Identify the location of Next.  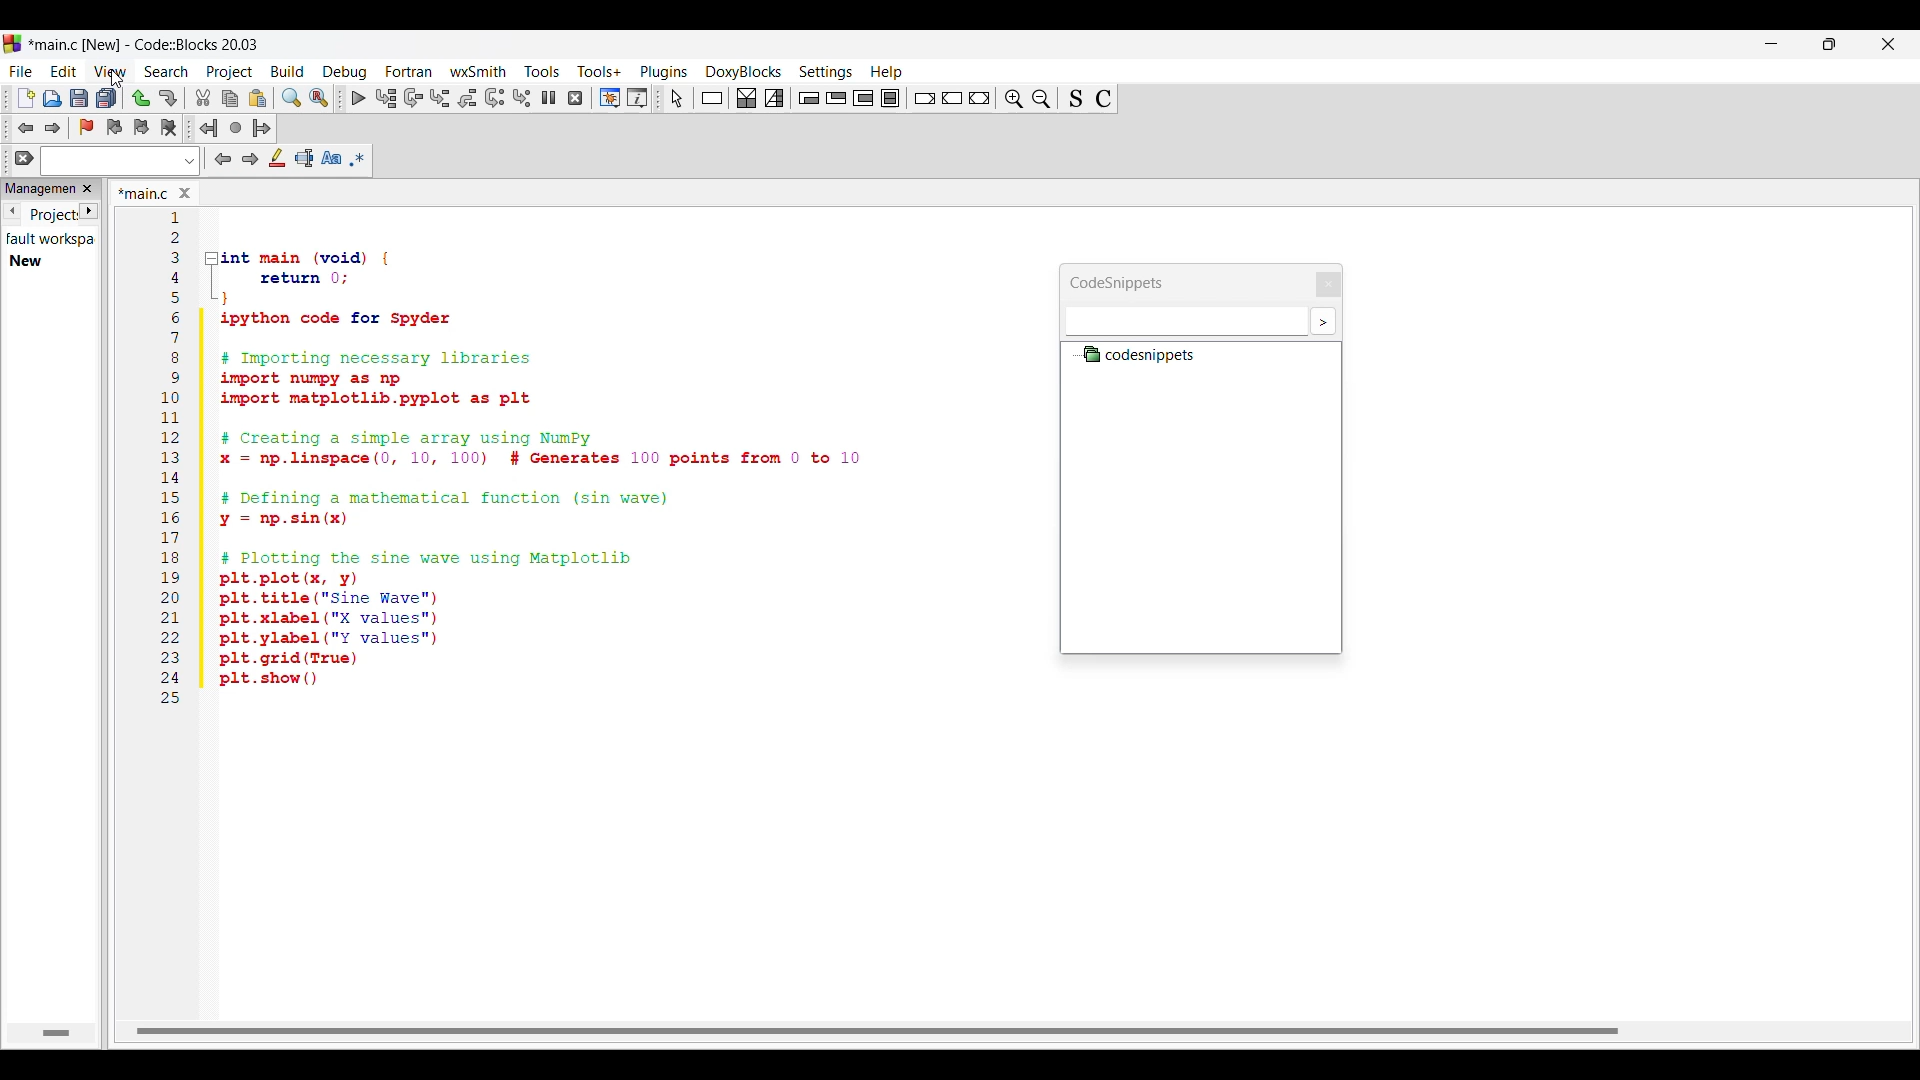
(250, 158).